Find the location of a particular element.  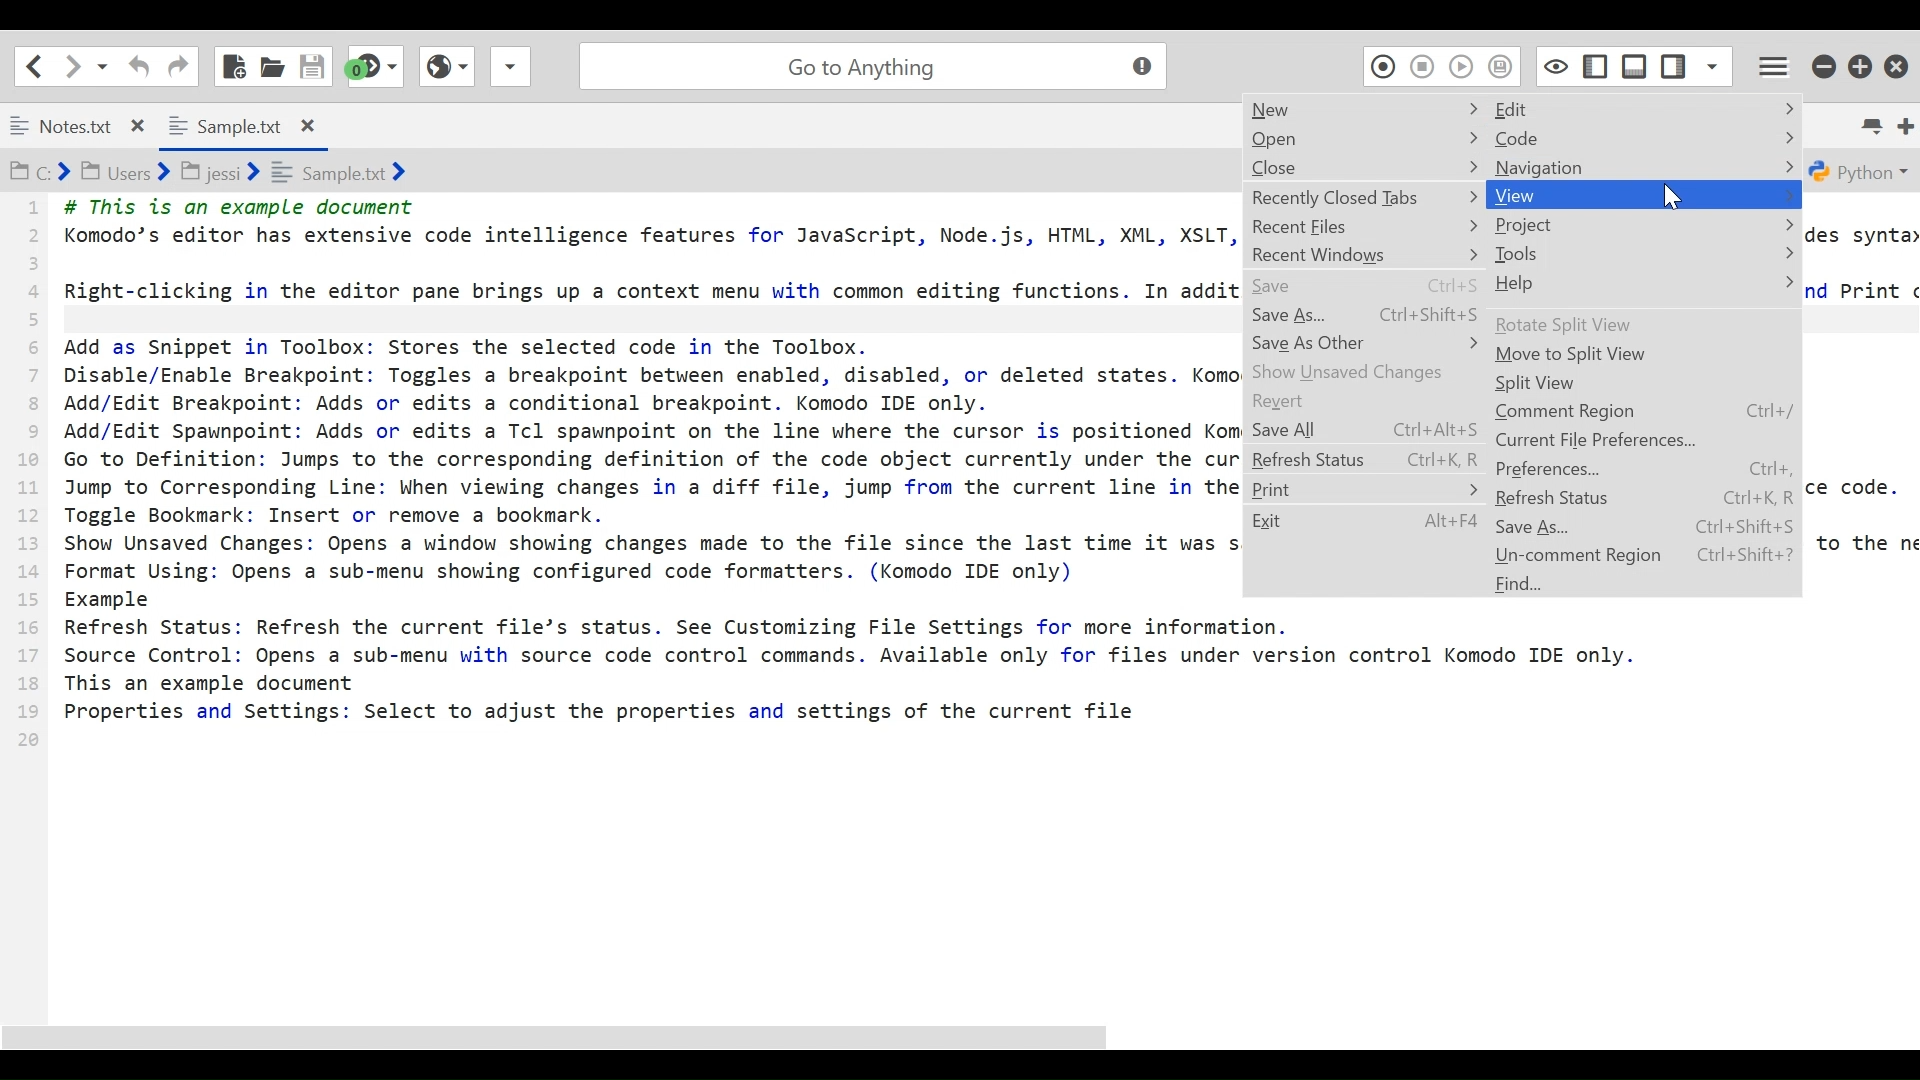

Sample.txt is located at coordinates (239, 123).